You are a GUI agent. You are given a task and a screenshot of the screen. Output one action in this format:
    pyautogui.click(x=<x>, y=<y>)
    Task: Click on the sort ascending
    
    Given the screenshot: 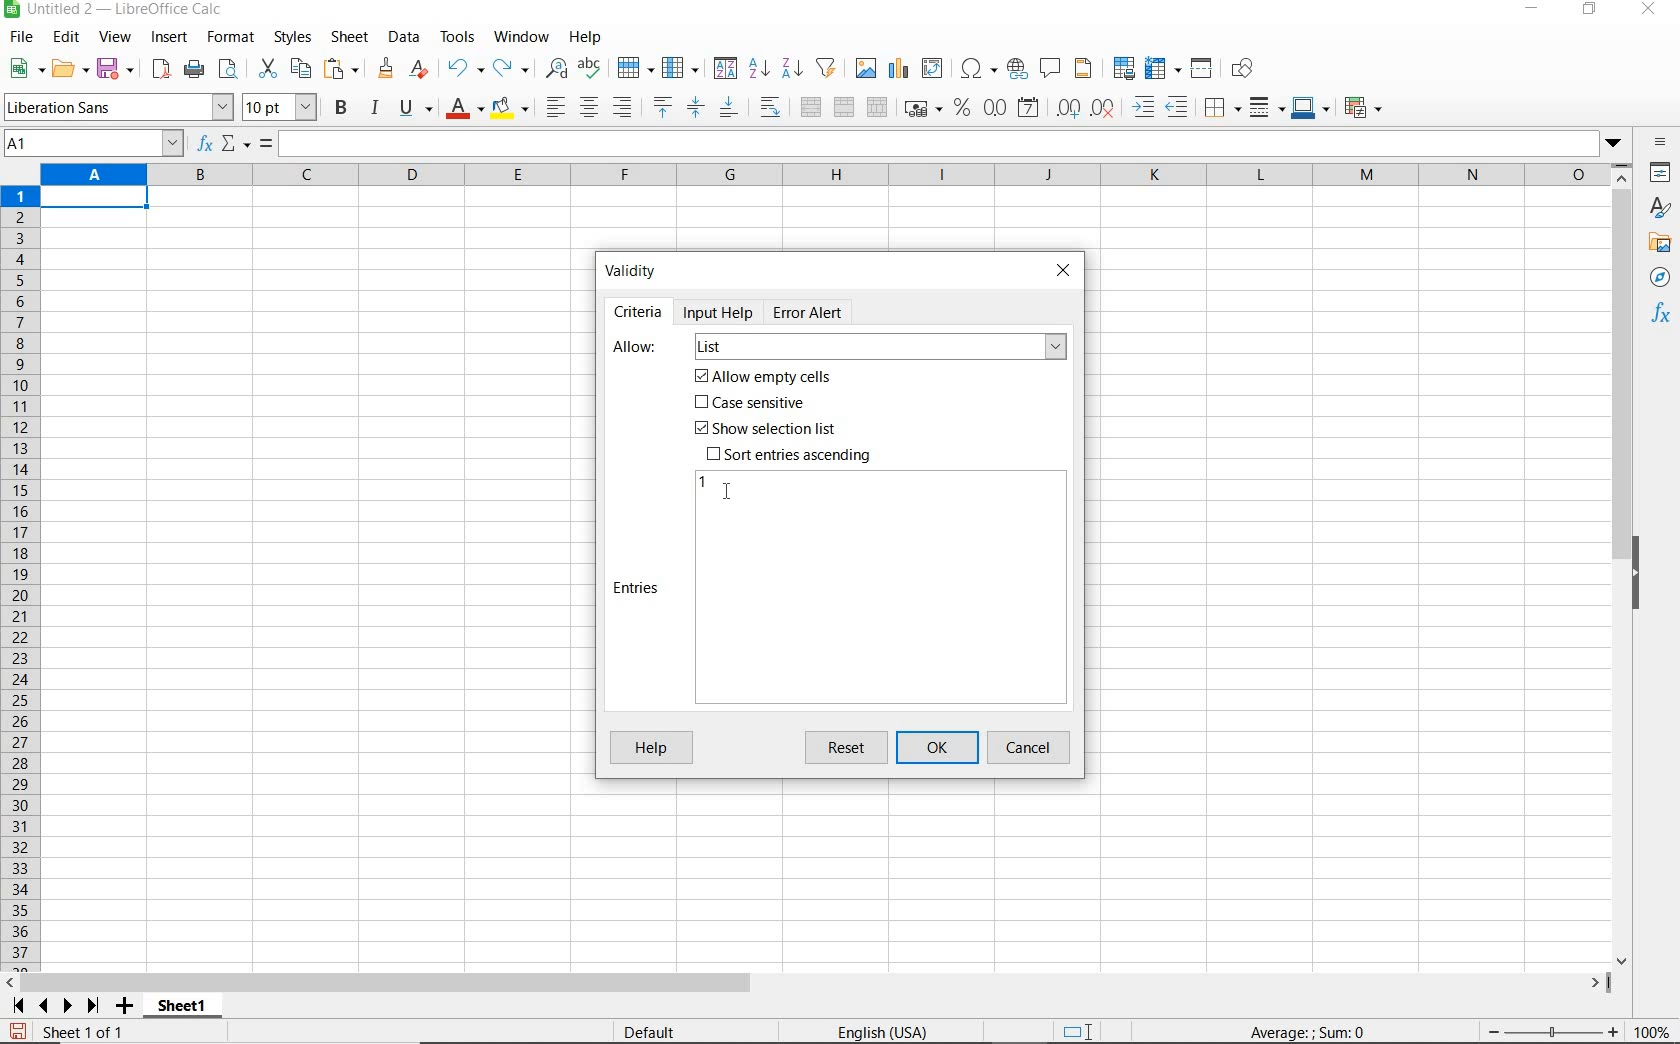 What is the action you would take?
    pyautogui.click(x=759, y=70)
    